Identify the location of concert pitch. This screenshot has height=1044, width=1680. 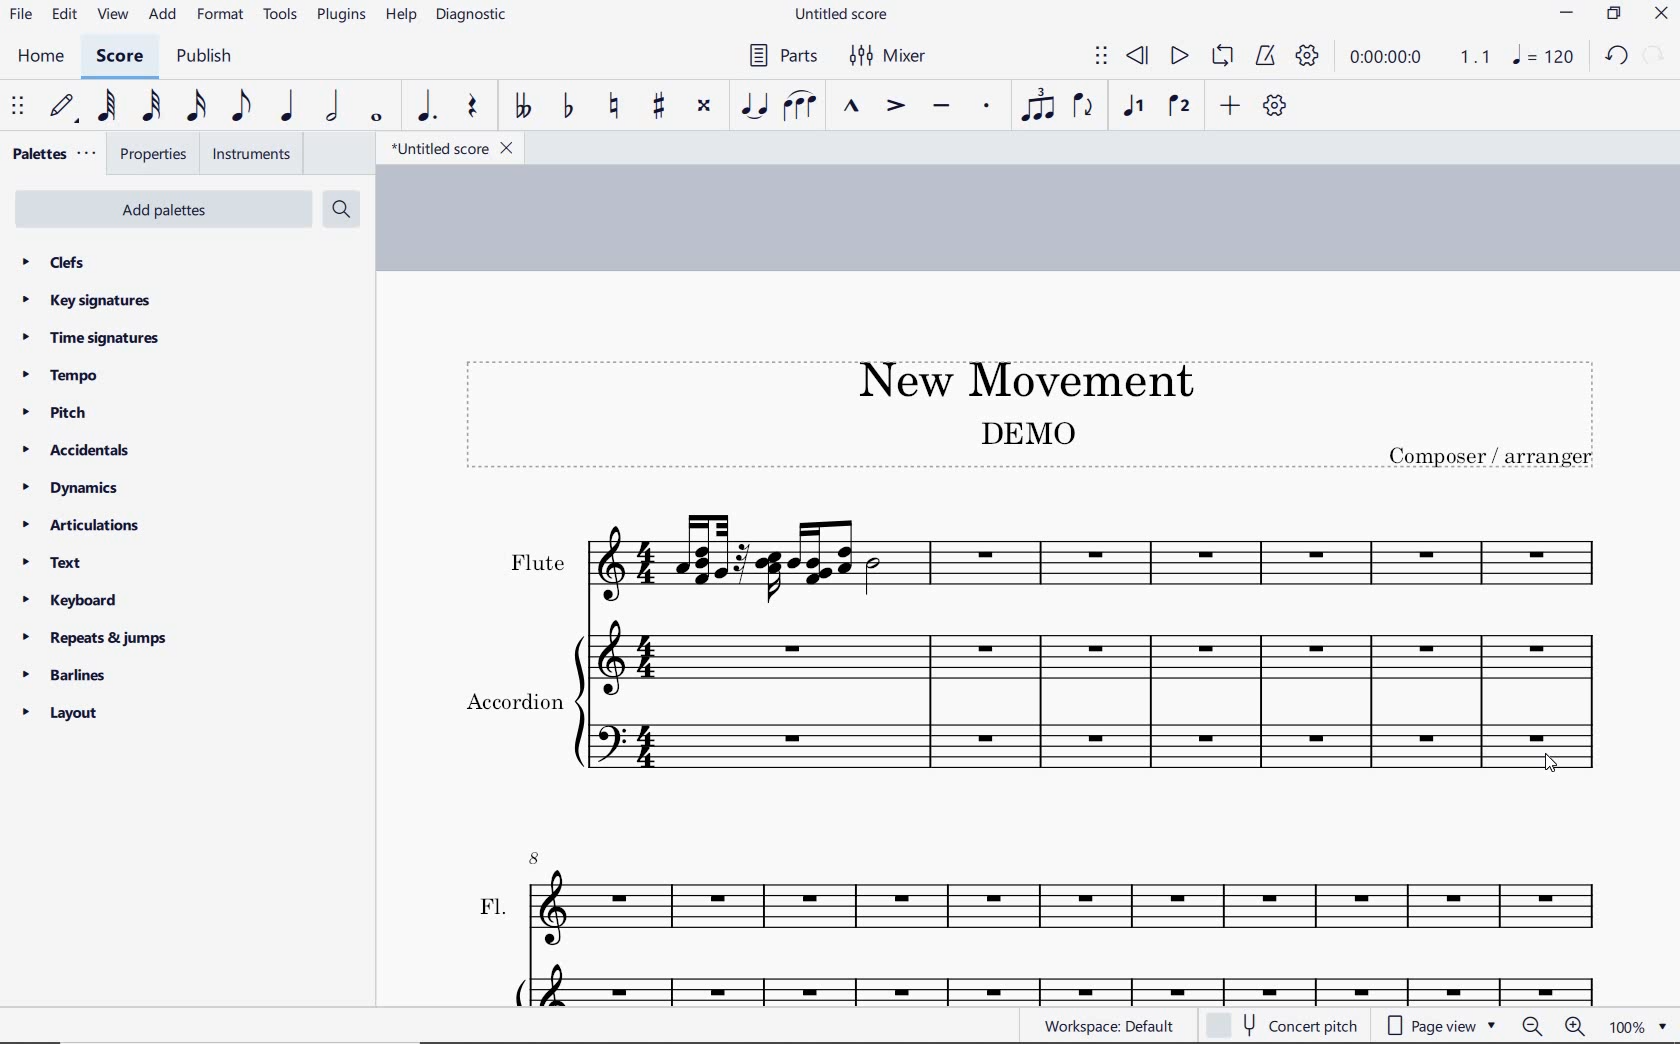
(1284, 1023).